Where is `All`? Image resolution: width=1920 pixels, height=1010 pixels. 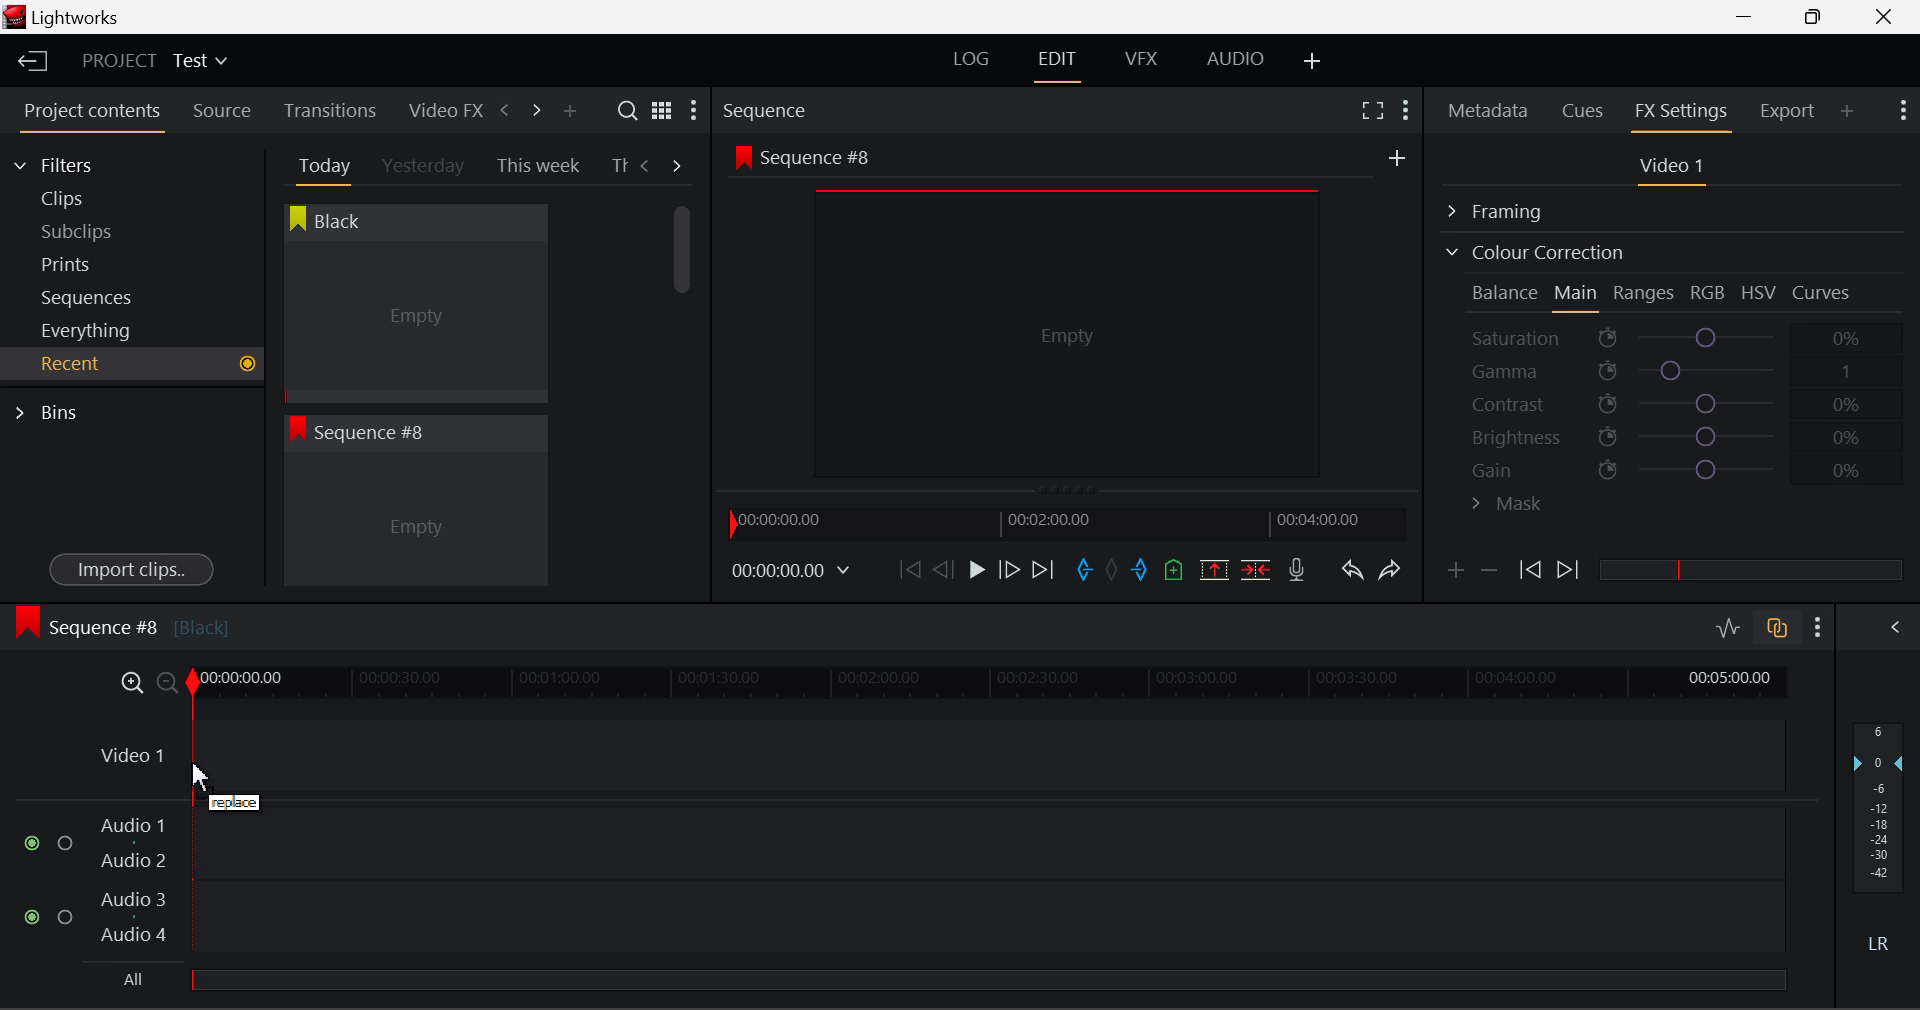 All is located at coordinates (132, 977).